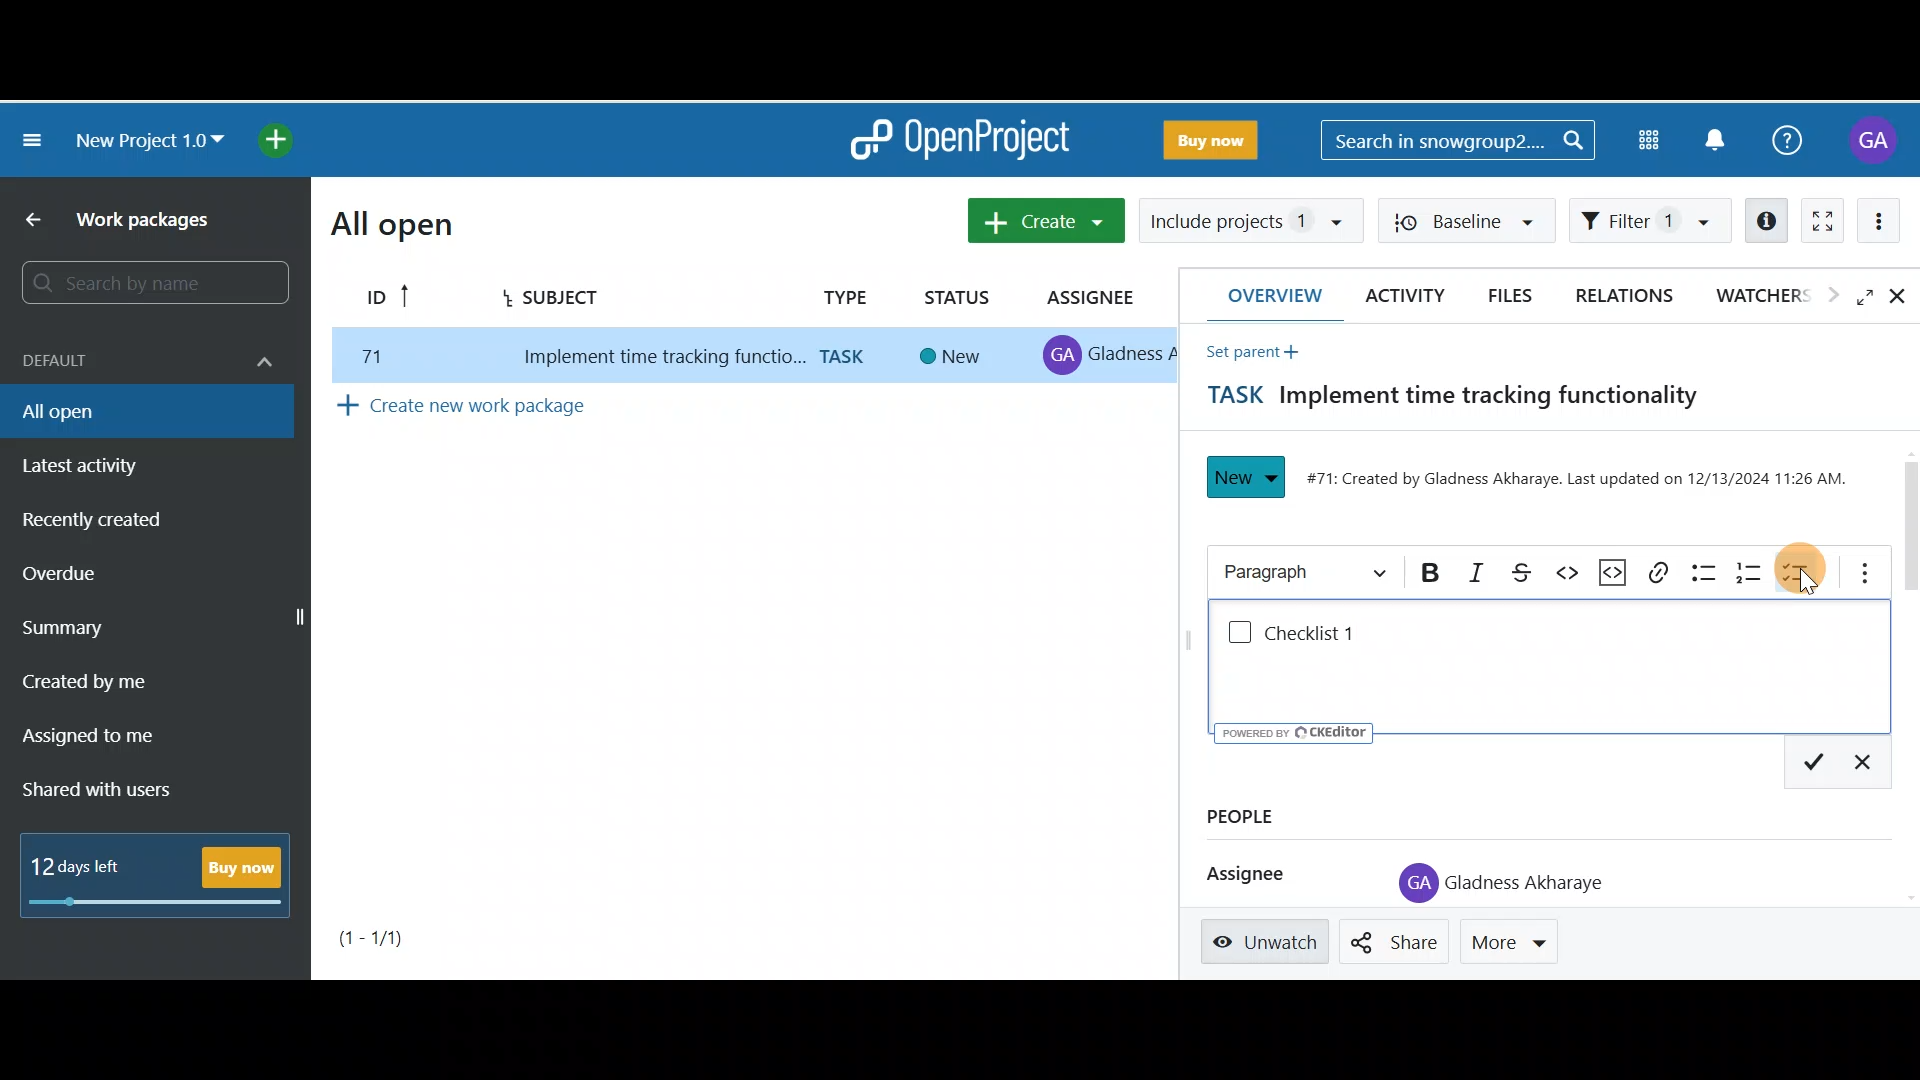 Image resolution: width=1920 pixels, height=1080 pixels. I want to click on Assignee, so click(1096, 298).